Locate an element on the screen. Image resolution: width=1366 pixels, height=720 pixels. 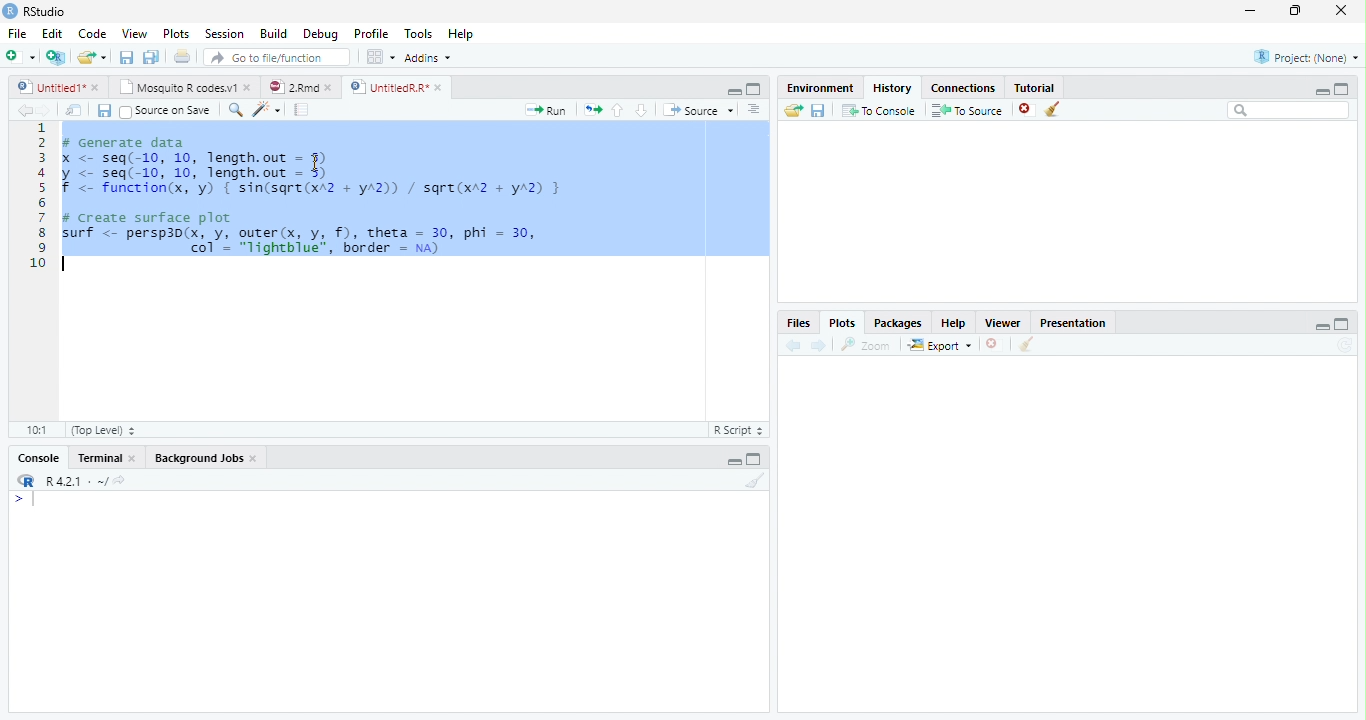
Mosquito R codes.v1 is located at coordinates (175, 87).